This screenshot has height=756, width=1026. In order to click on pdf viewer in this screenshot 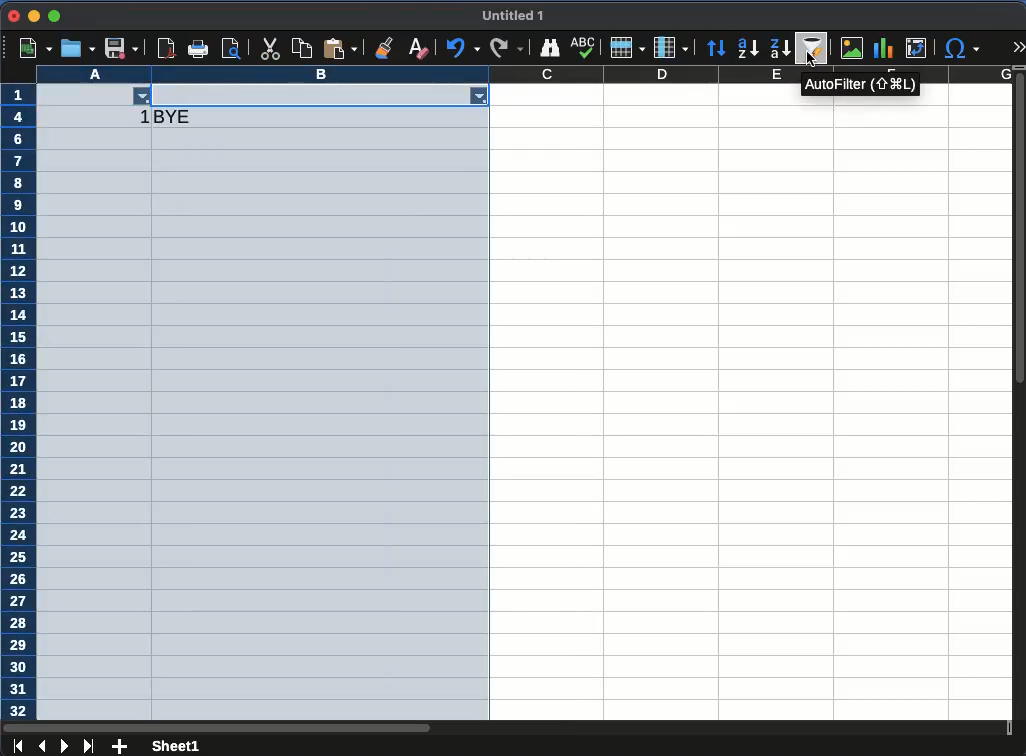, I will do `click(169, 48)`.